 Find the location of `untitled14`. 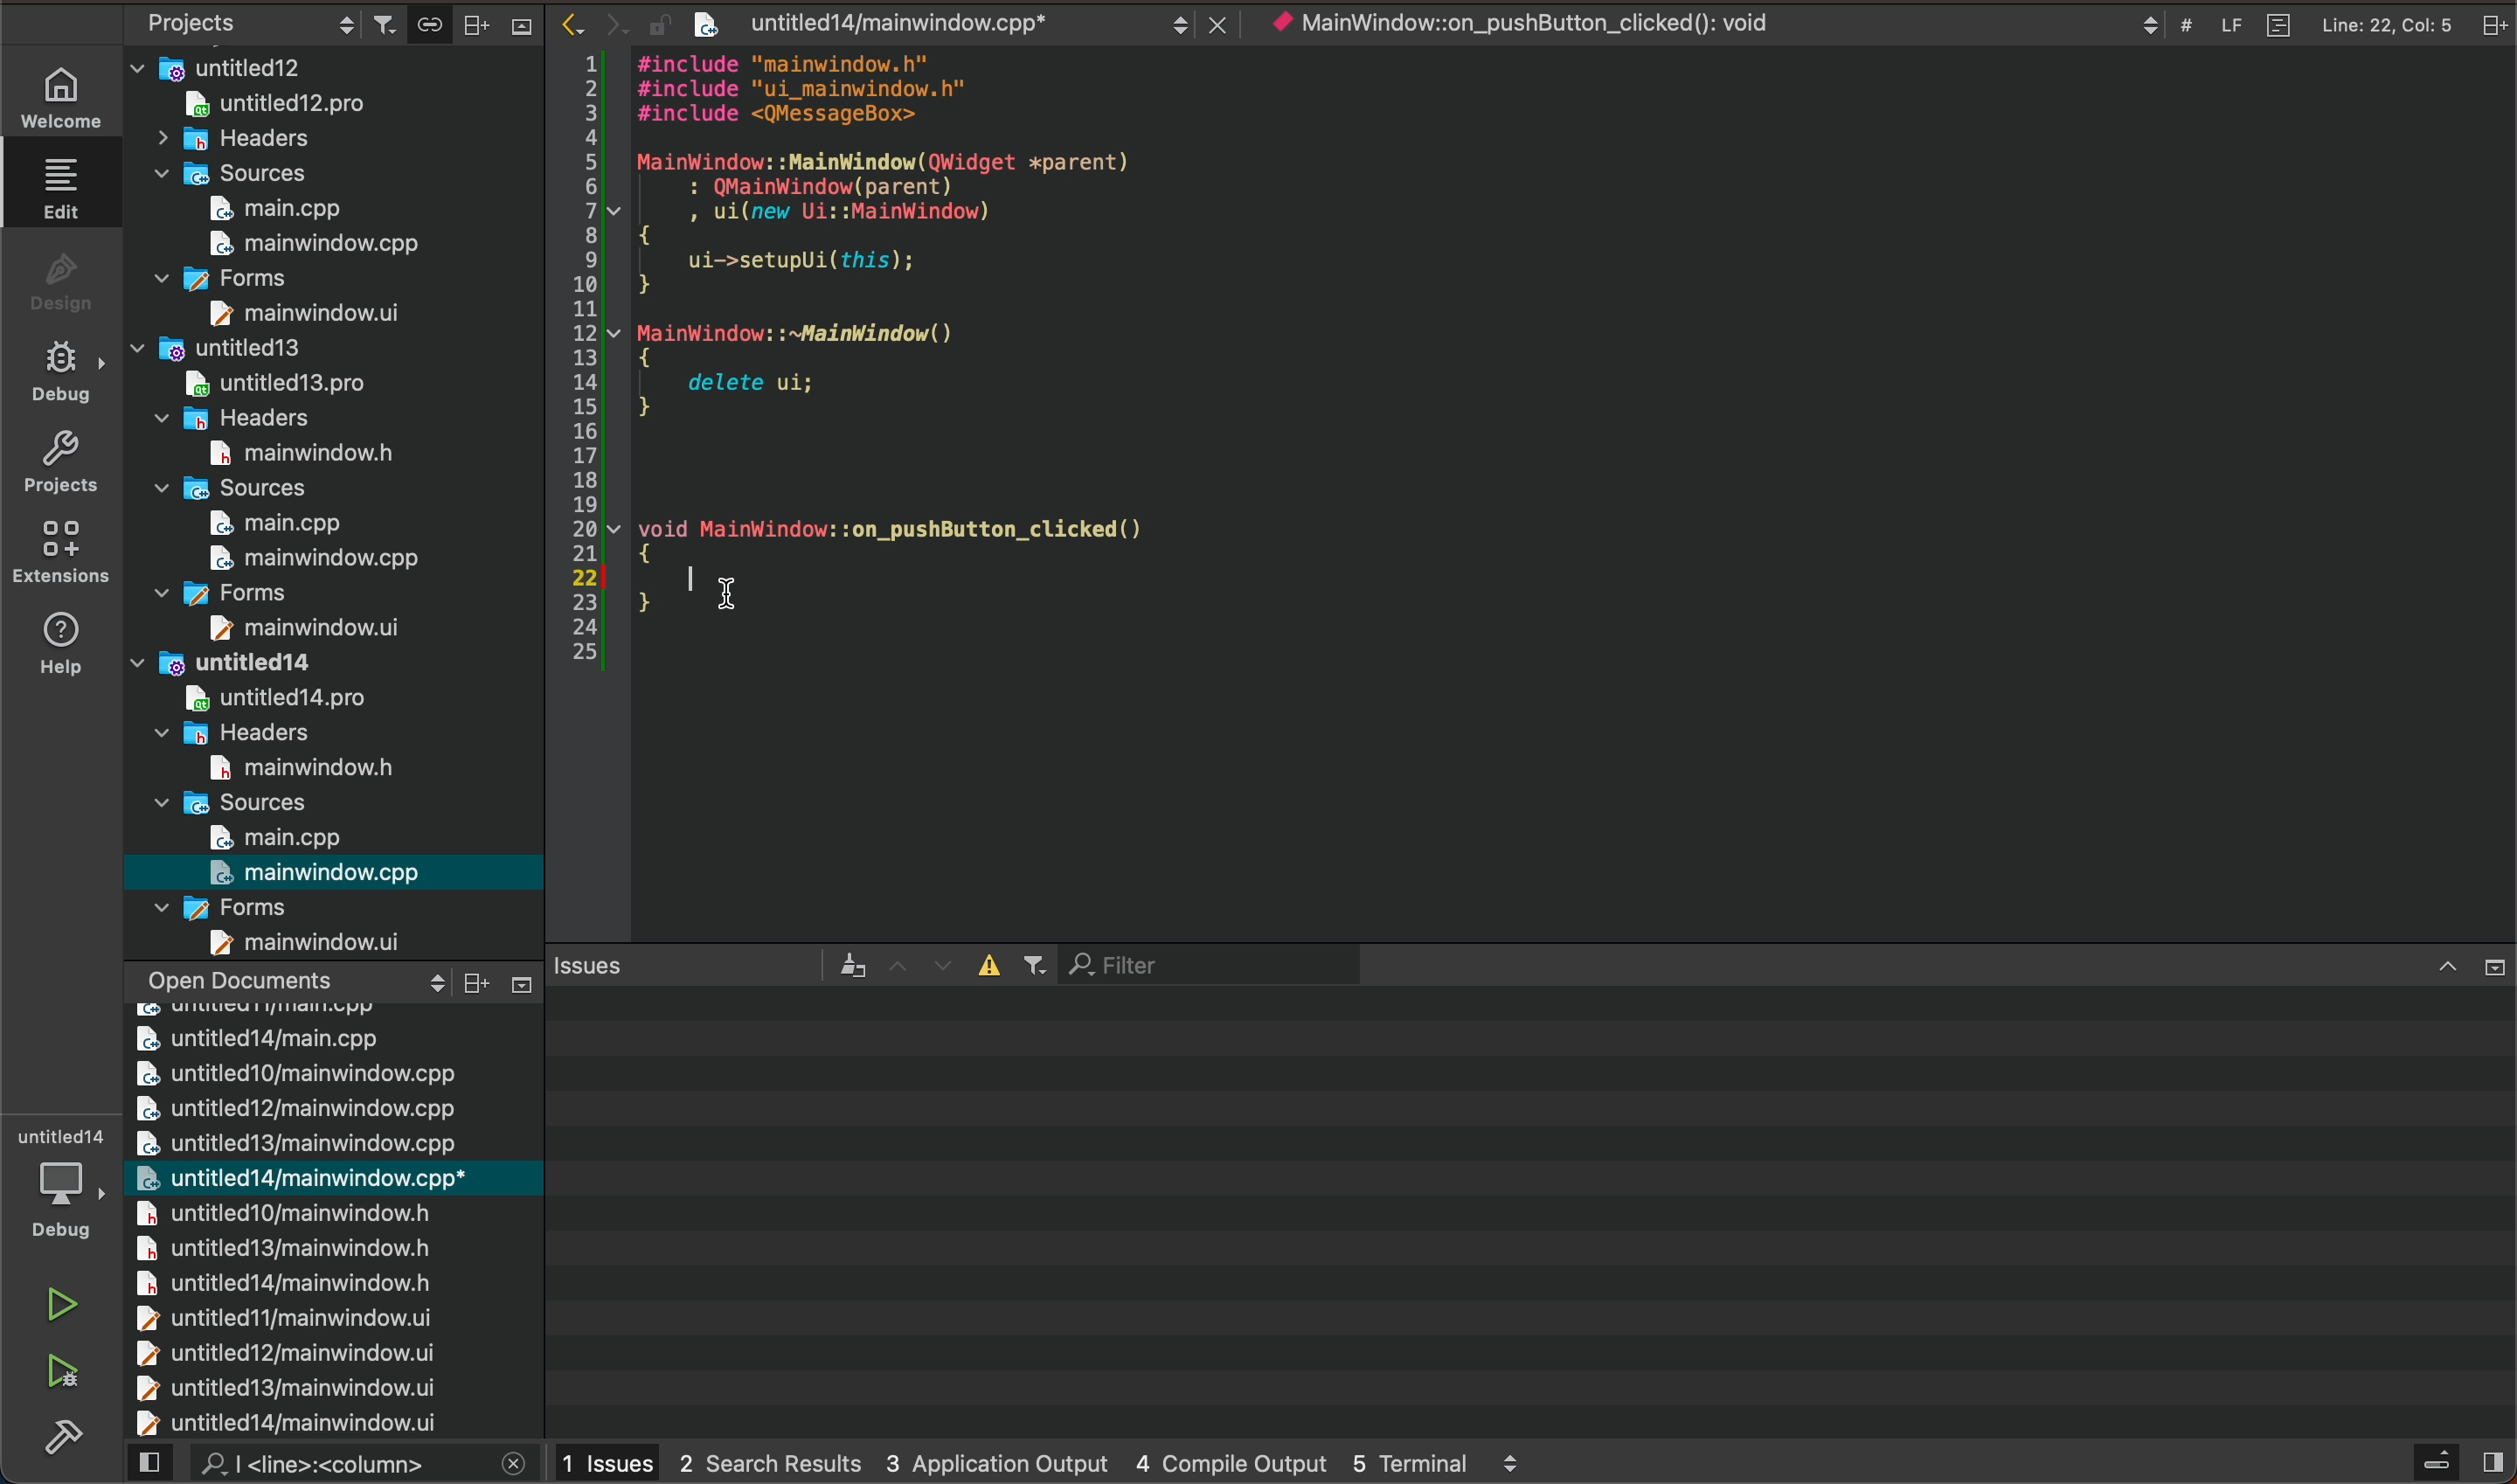

untitled14 is located at coordinates (262, 661).